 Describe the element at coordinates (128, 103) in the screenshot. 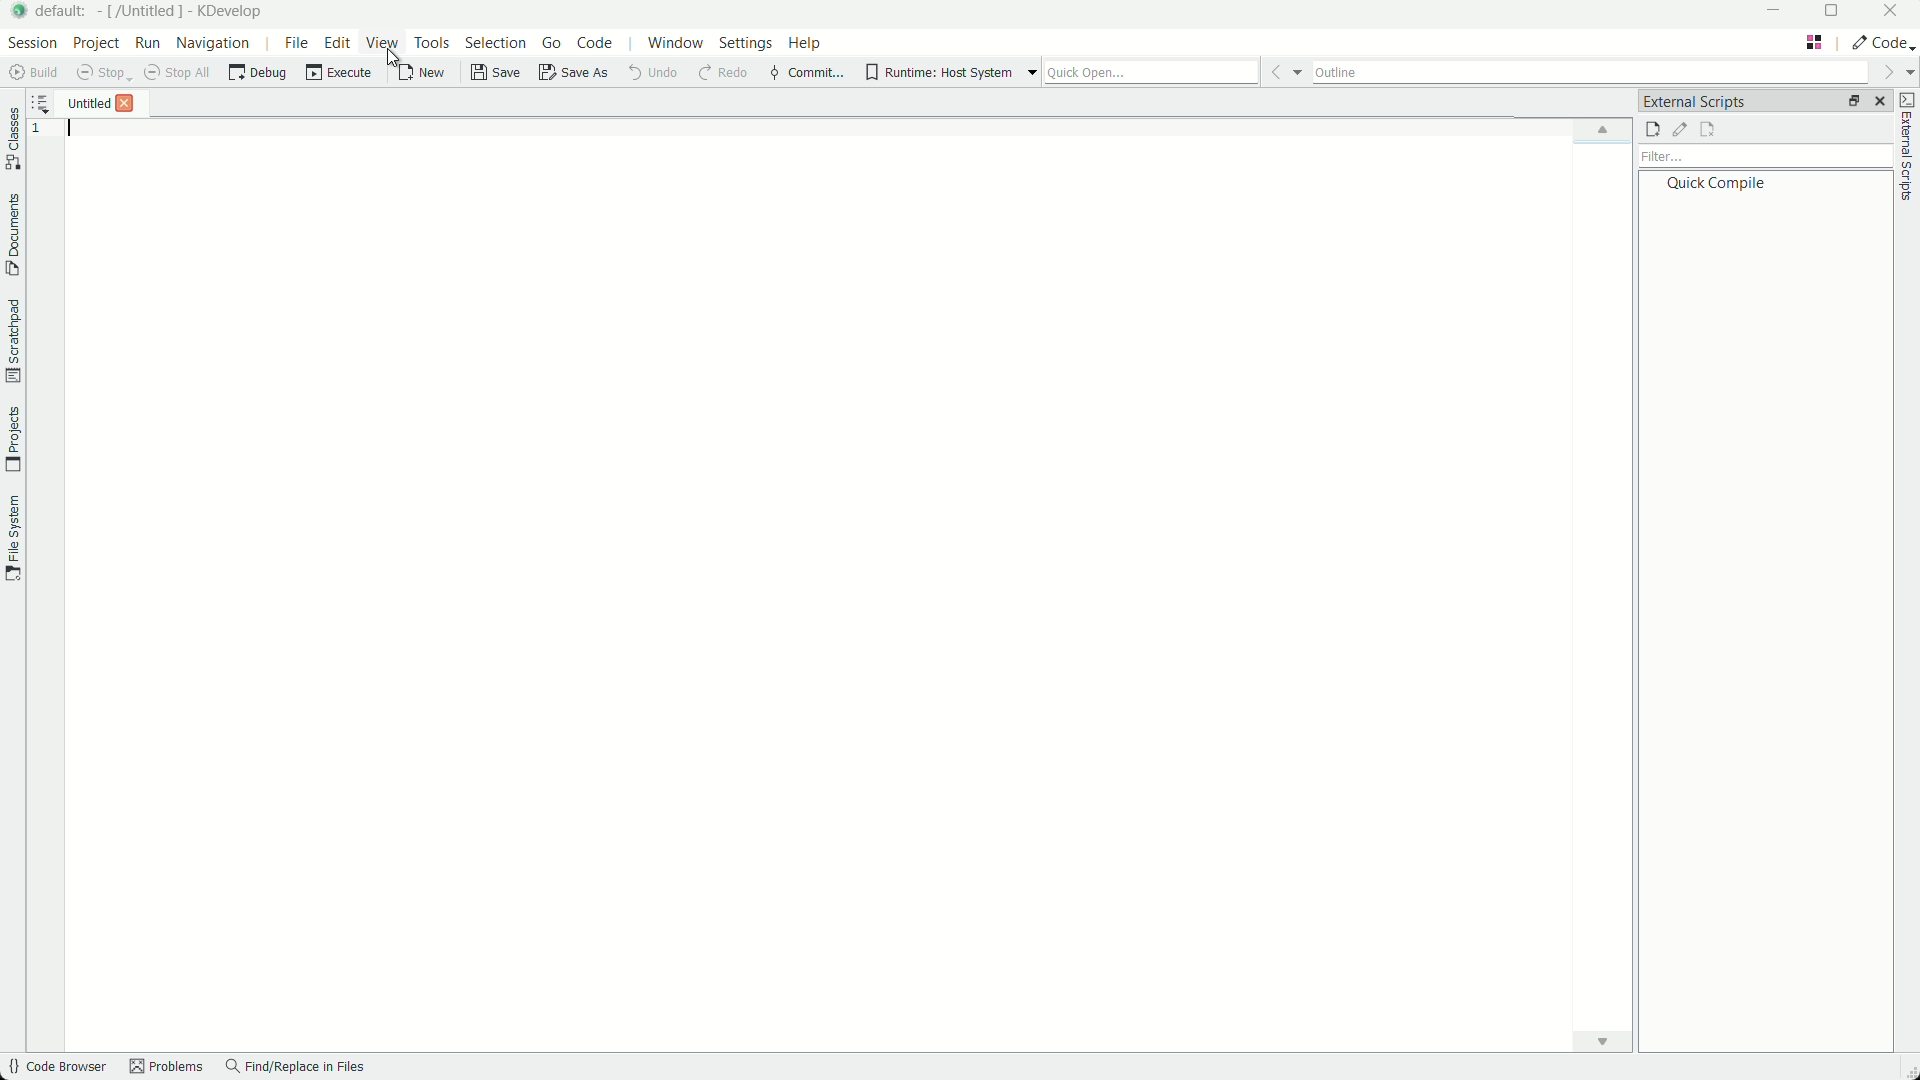

I see `close file` at that location.